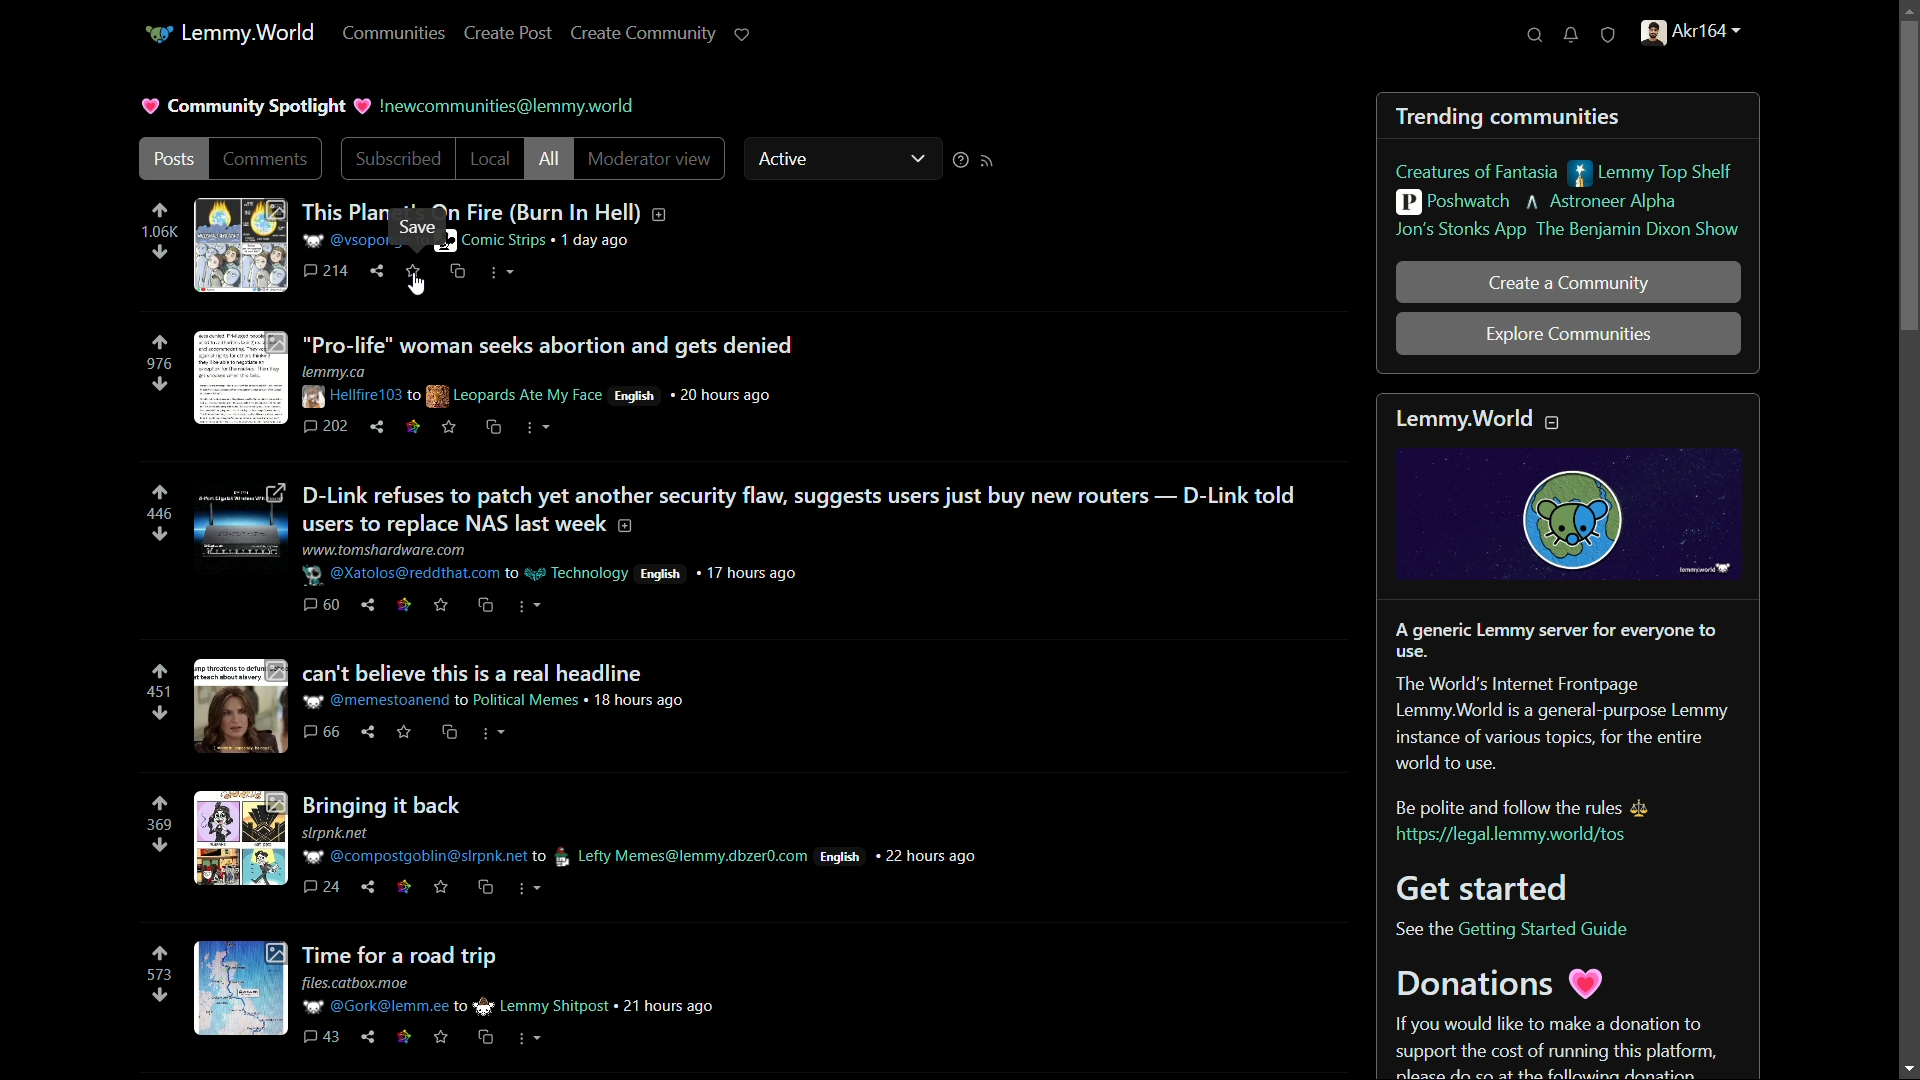 Image resolution: width=1920 pixels, height=1080 pixels. Describe the element at coordinates (508, 105) in the screenshot. I see `text` at that location.